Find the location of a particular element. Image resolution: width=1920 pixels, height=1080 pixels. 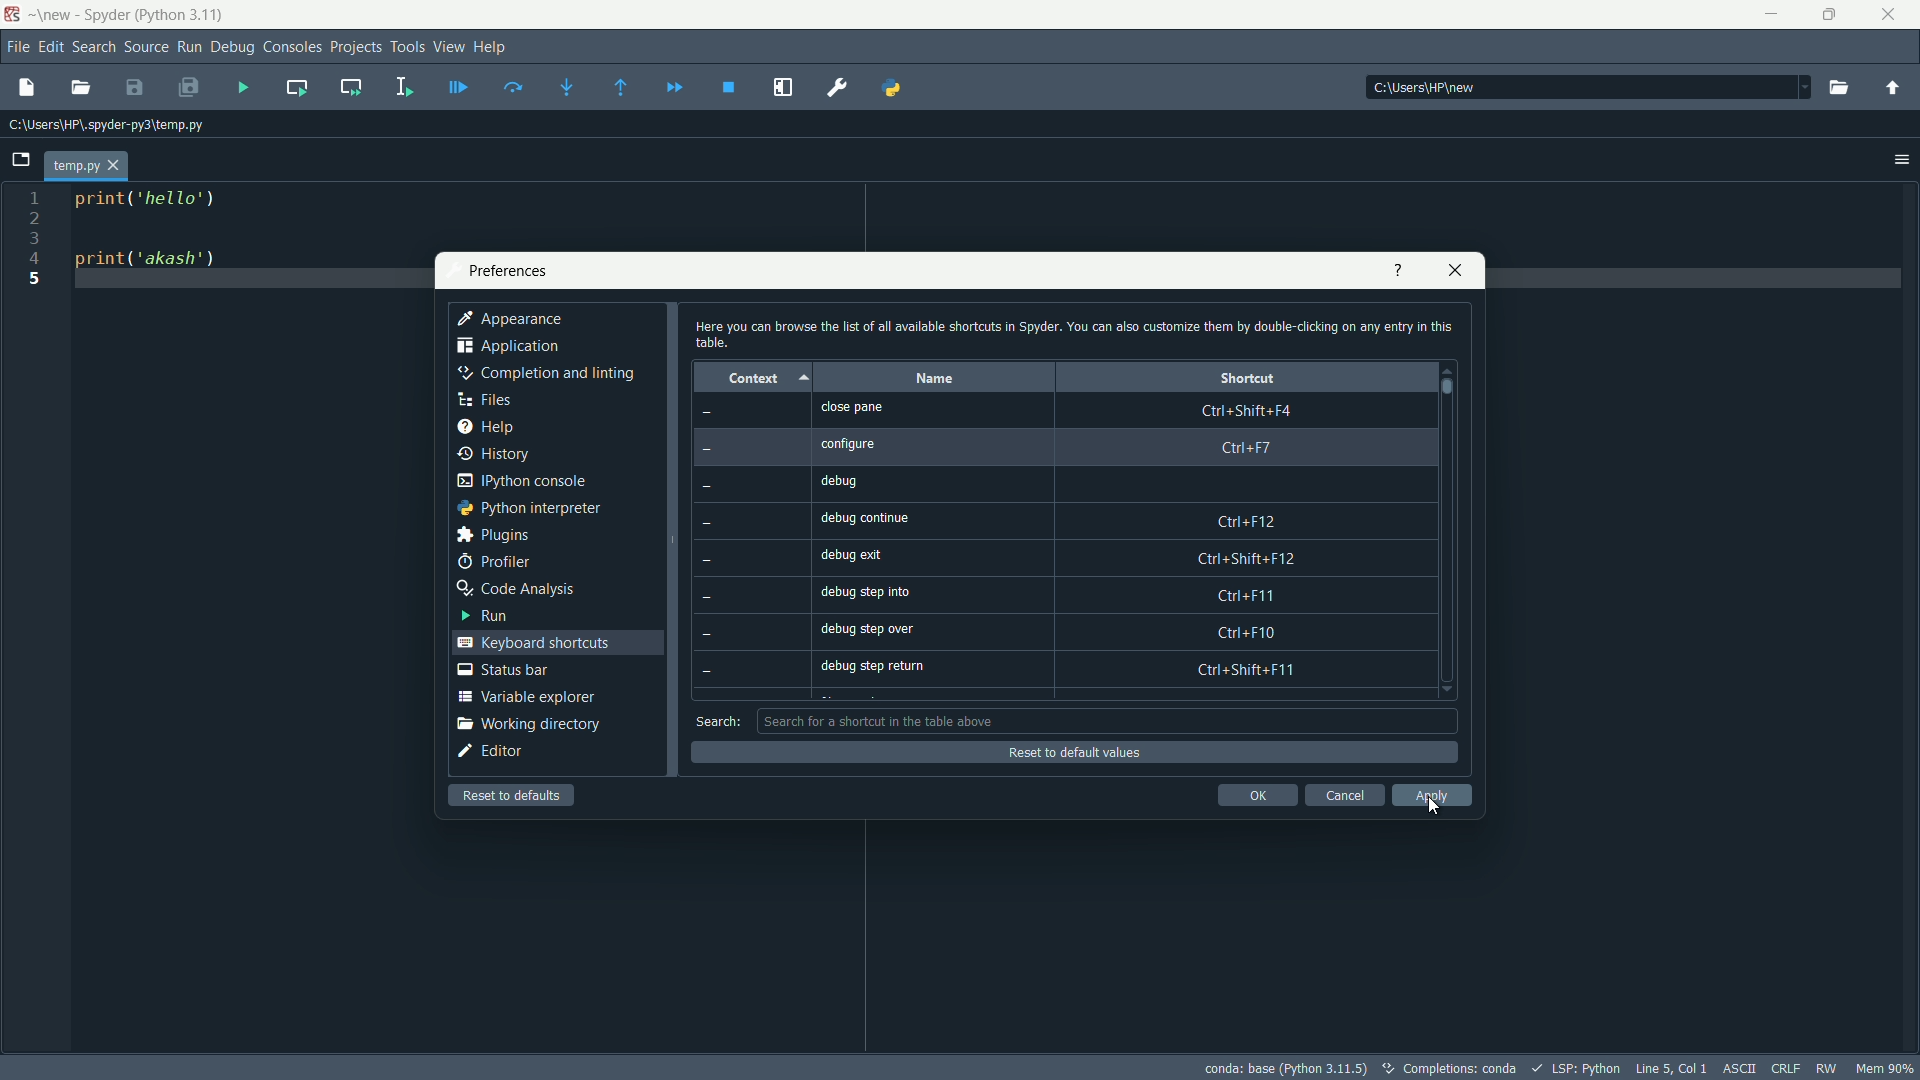

close app is located at coordinates (1894, 15).